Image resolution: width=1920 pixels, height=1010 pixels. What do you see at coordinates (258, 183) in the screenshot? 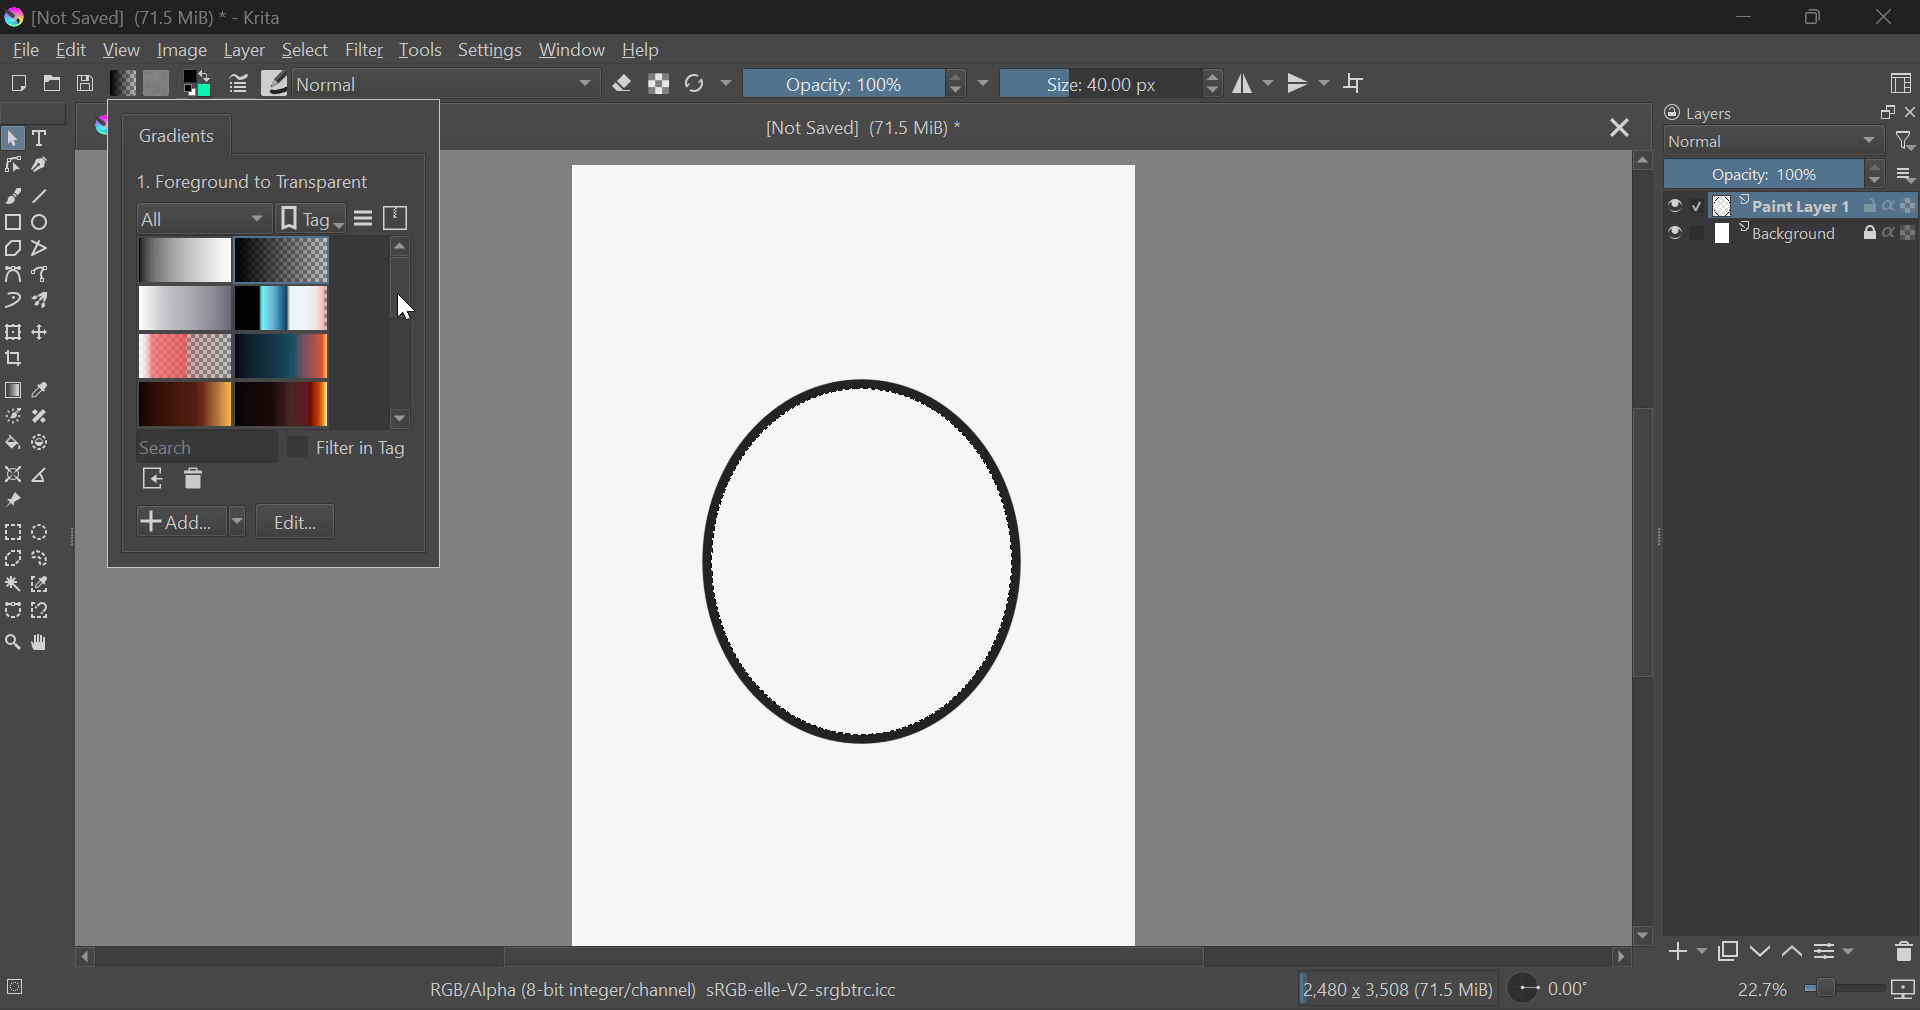
I see `1. Foreground to Transparent` at bounding box center [258, 183].